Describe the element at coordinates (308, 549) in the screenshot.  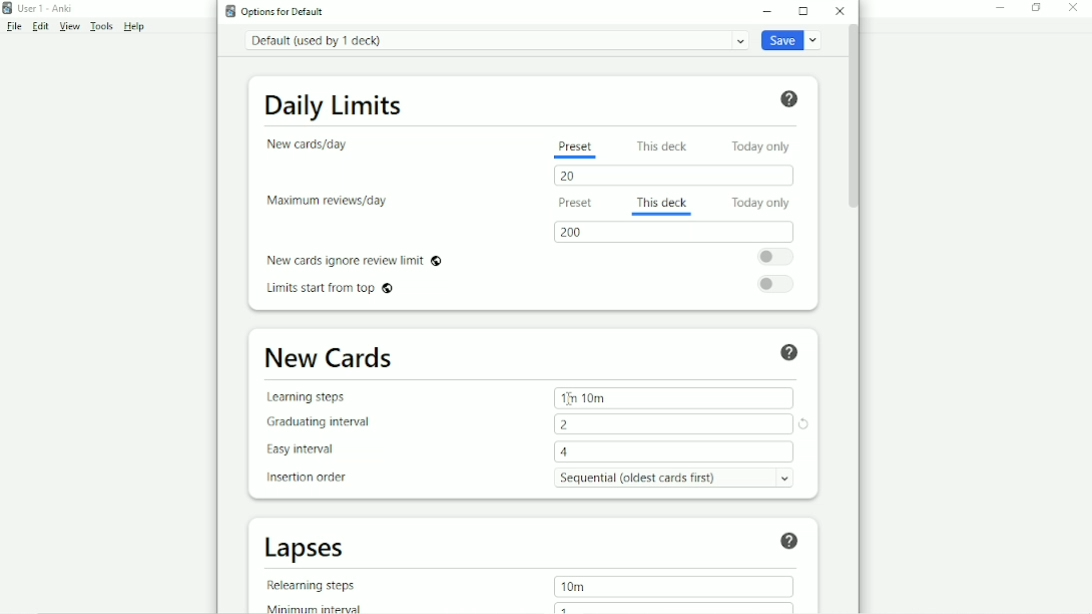
I see `Lapses` at that location.